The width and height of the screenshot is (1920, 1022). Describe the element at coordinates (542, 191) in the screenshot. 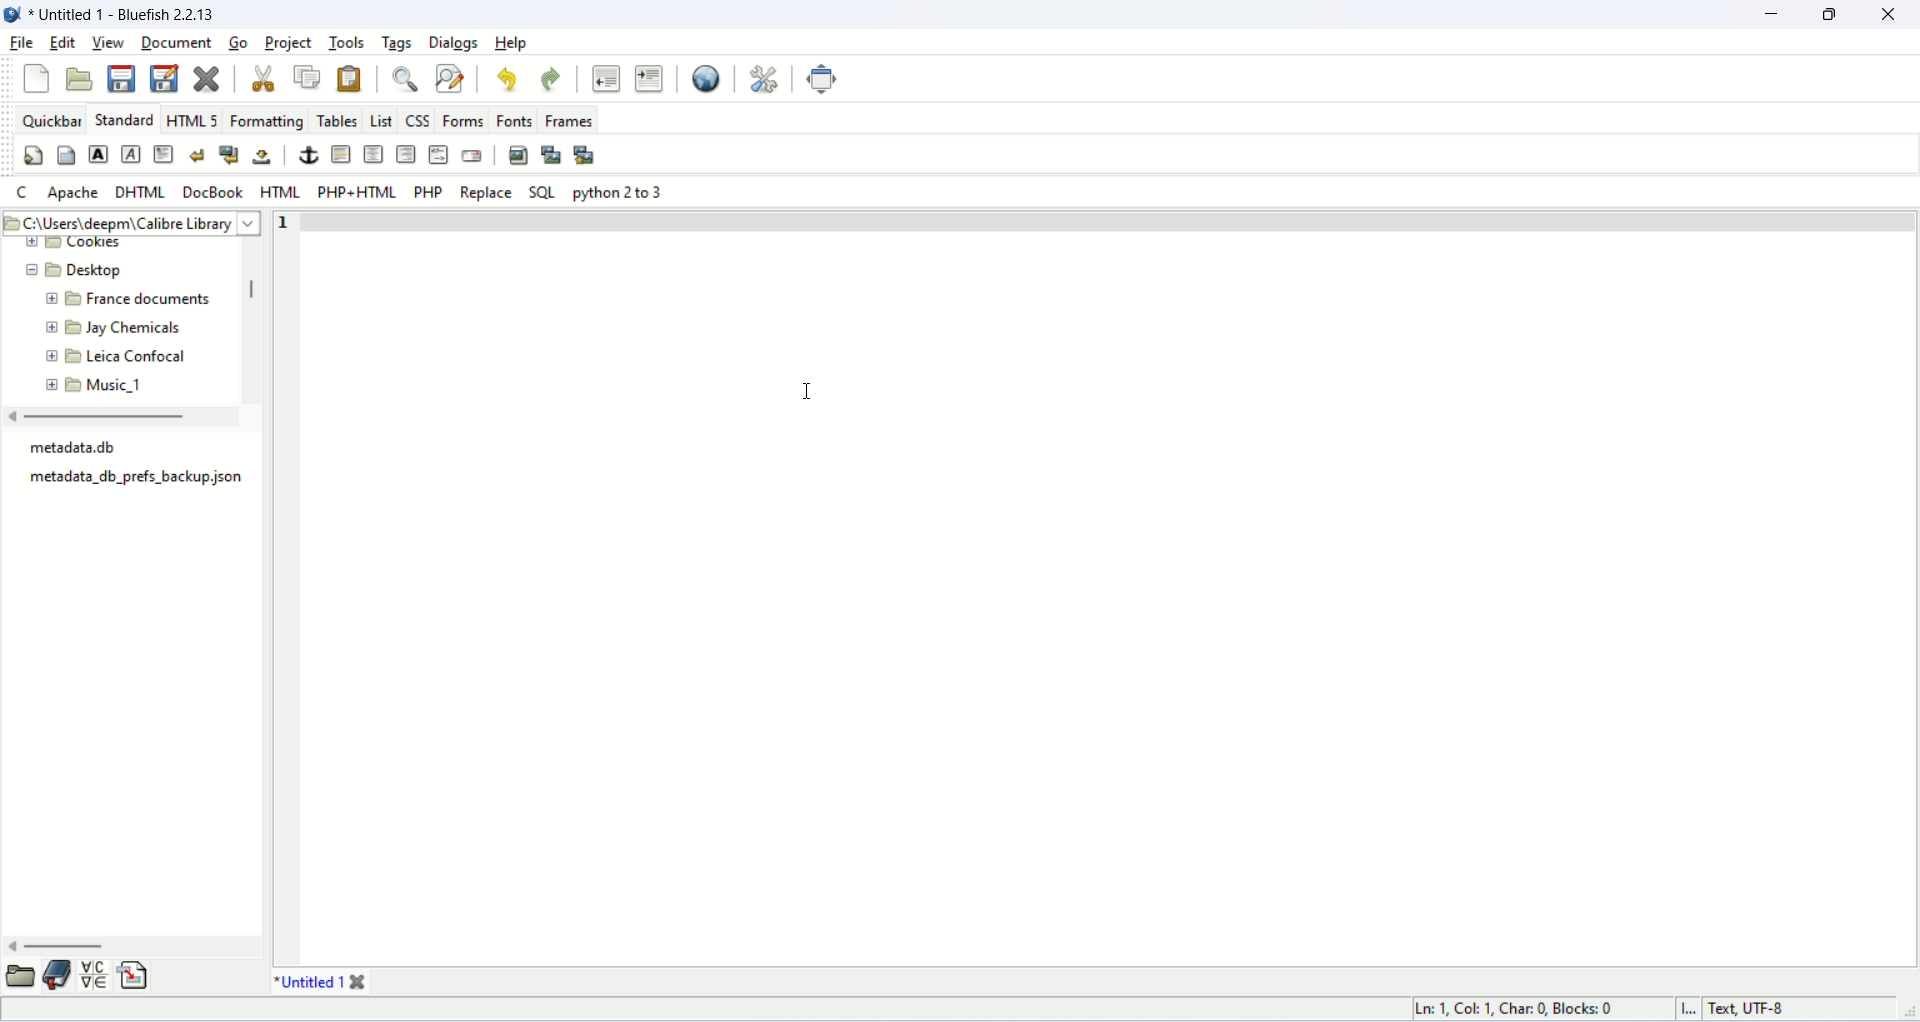

I see `SQL` at that location.